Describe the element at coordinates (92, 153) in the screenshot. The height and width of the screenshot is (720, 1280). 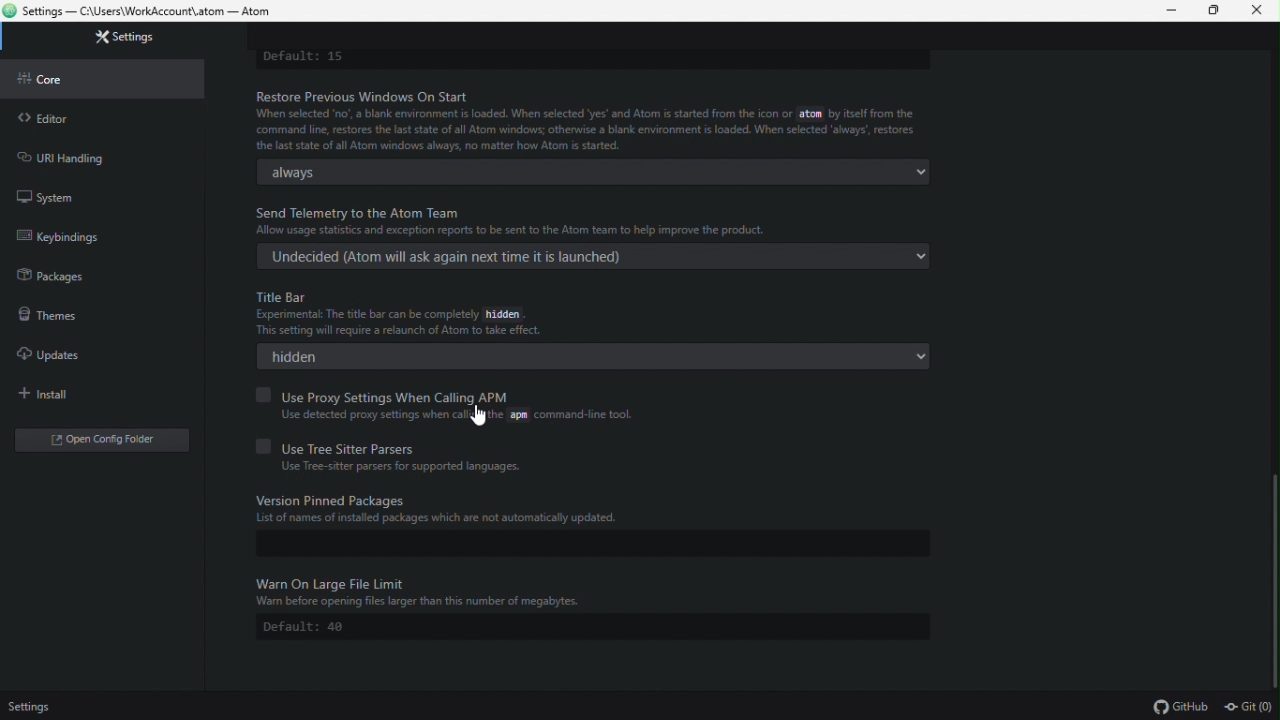
I see `url handling` at that location.